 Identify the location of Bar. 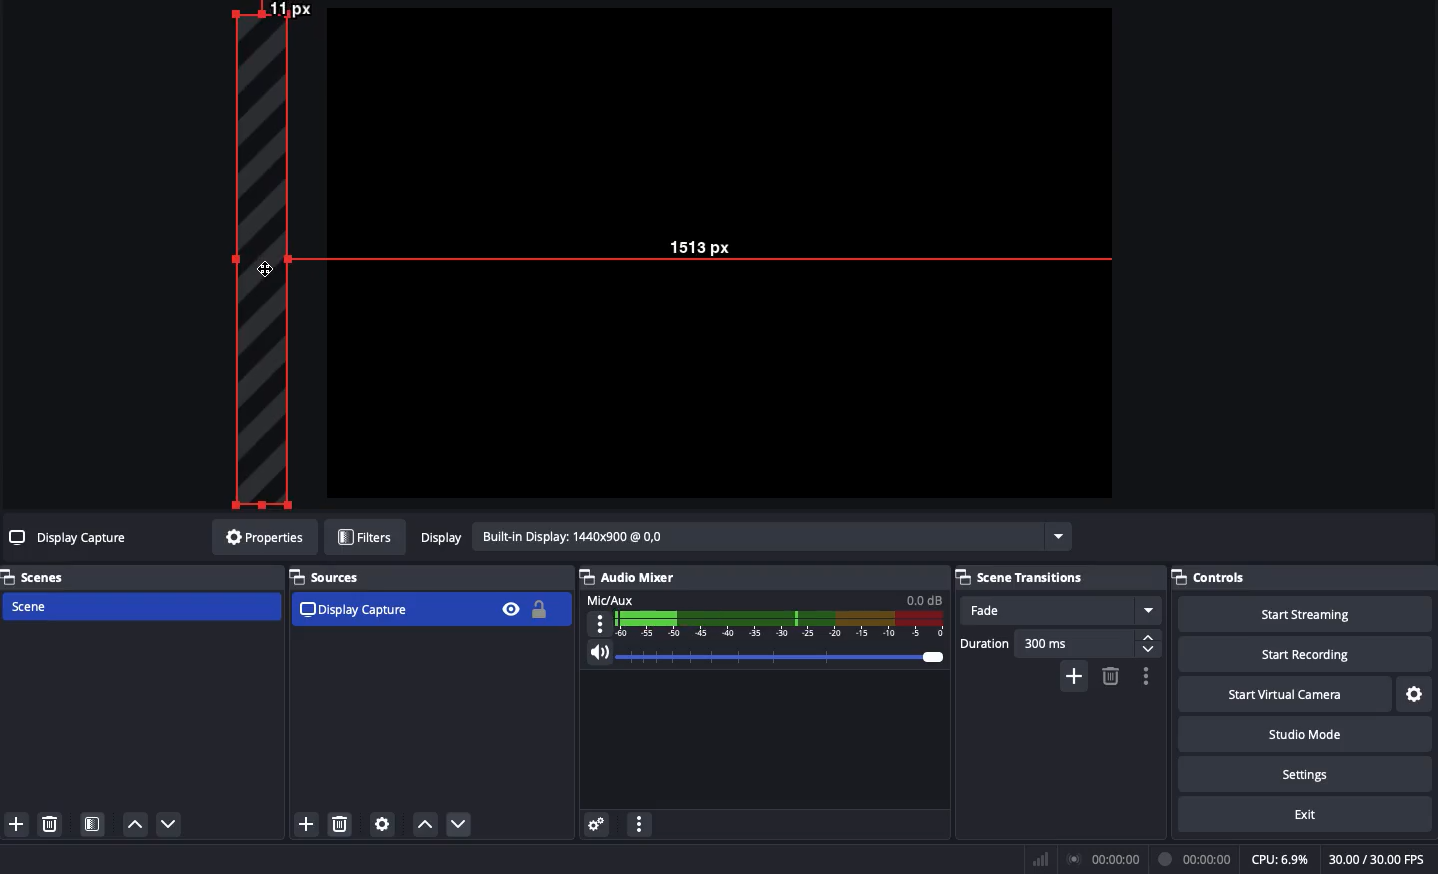
(1041, 859).